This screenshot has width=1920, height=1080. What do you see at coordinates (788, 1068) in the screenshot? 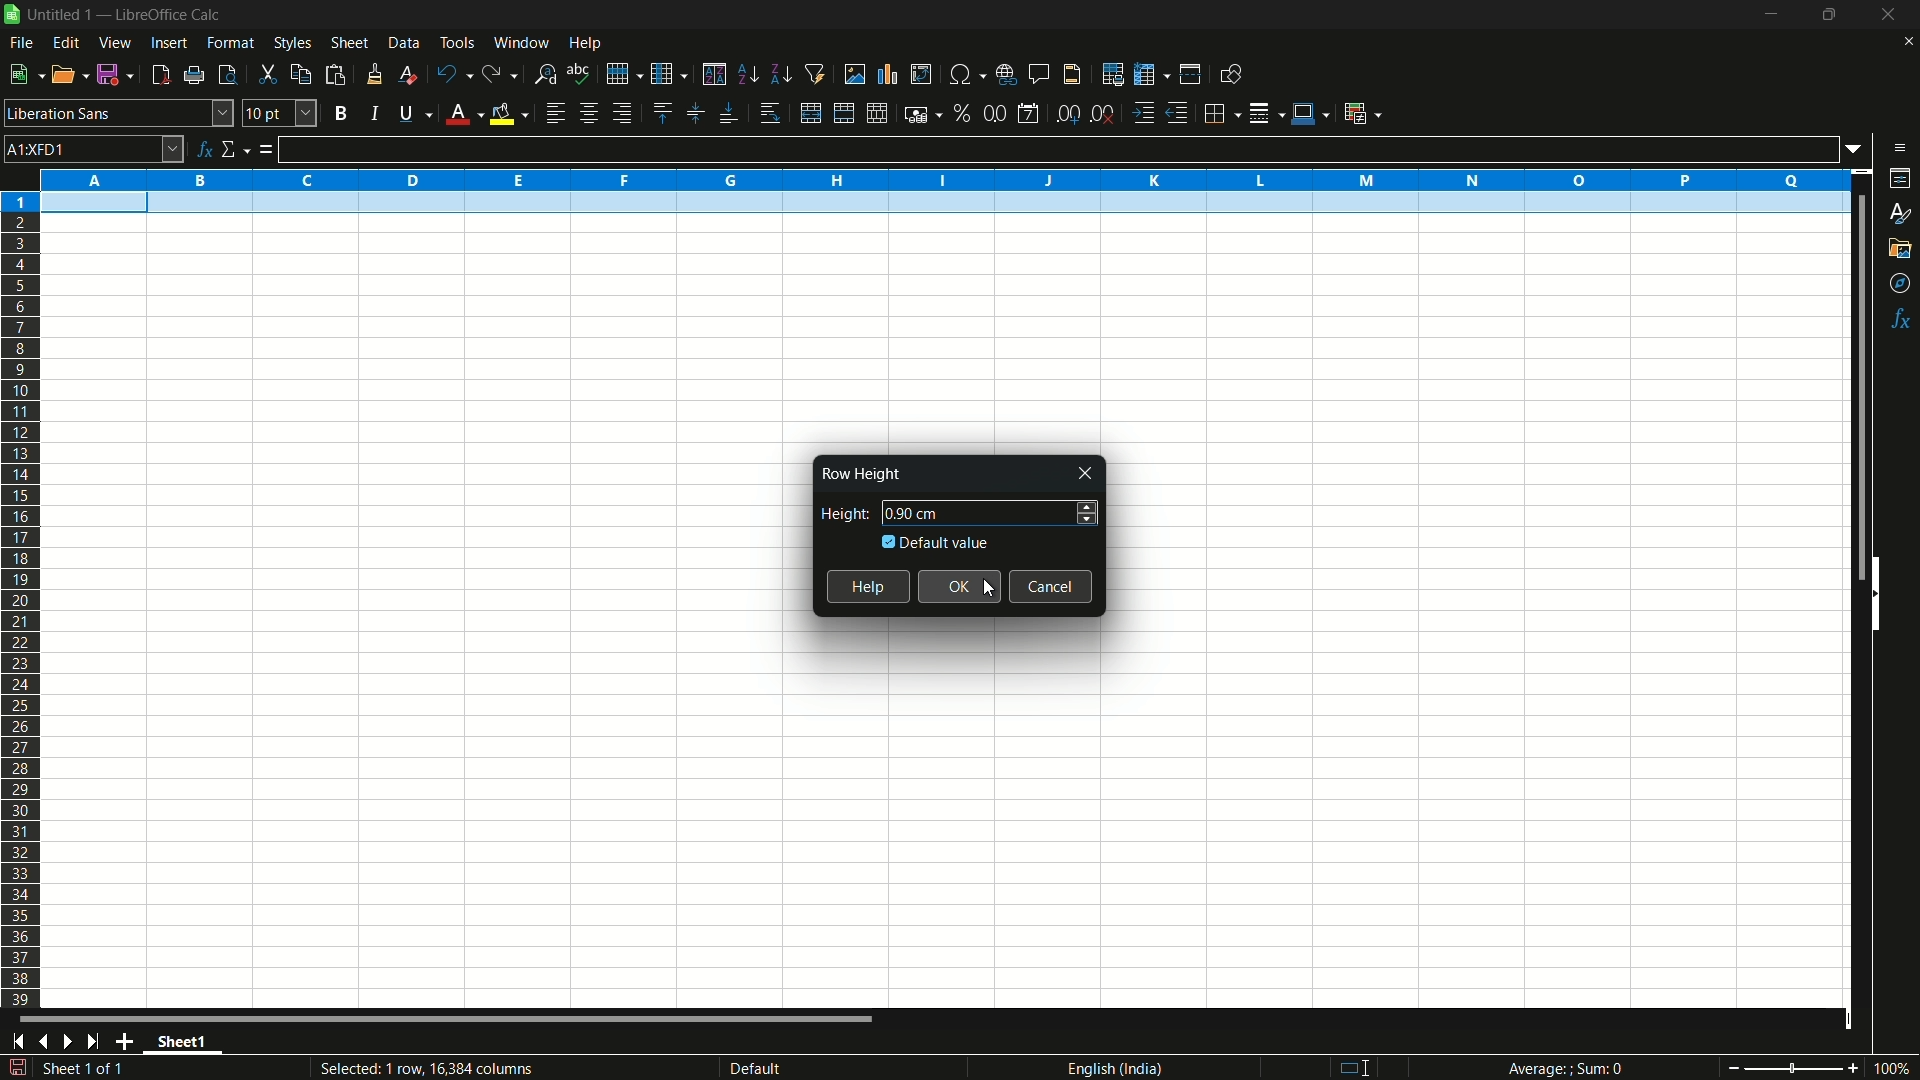
I see `default` at bounding box center [788, 1068].